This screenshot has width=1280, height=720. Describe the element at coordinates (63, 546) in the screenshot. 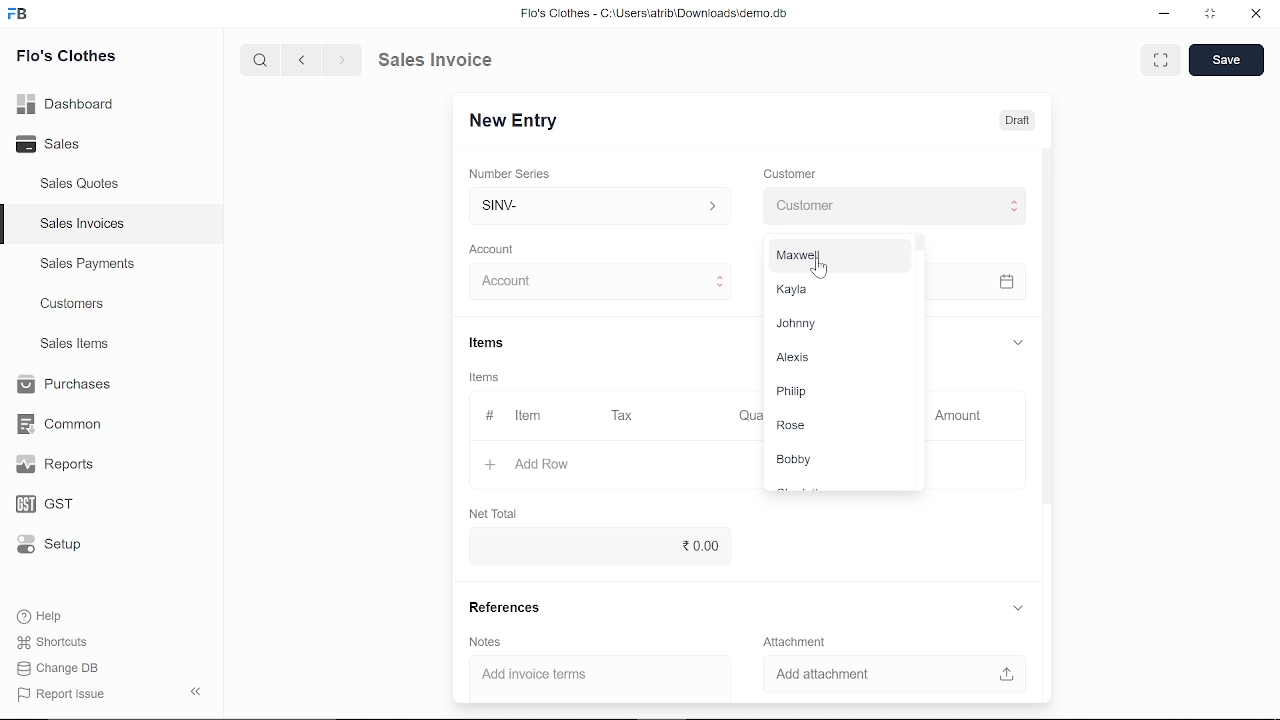

I see `Setup` at that location.